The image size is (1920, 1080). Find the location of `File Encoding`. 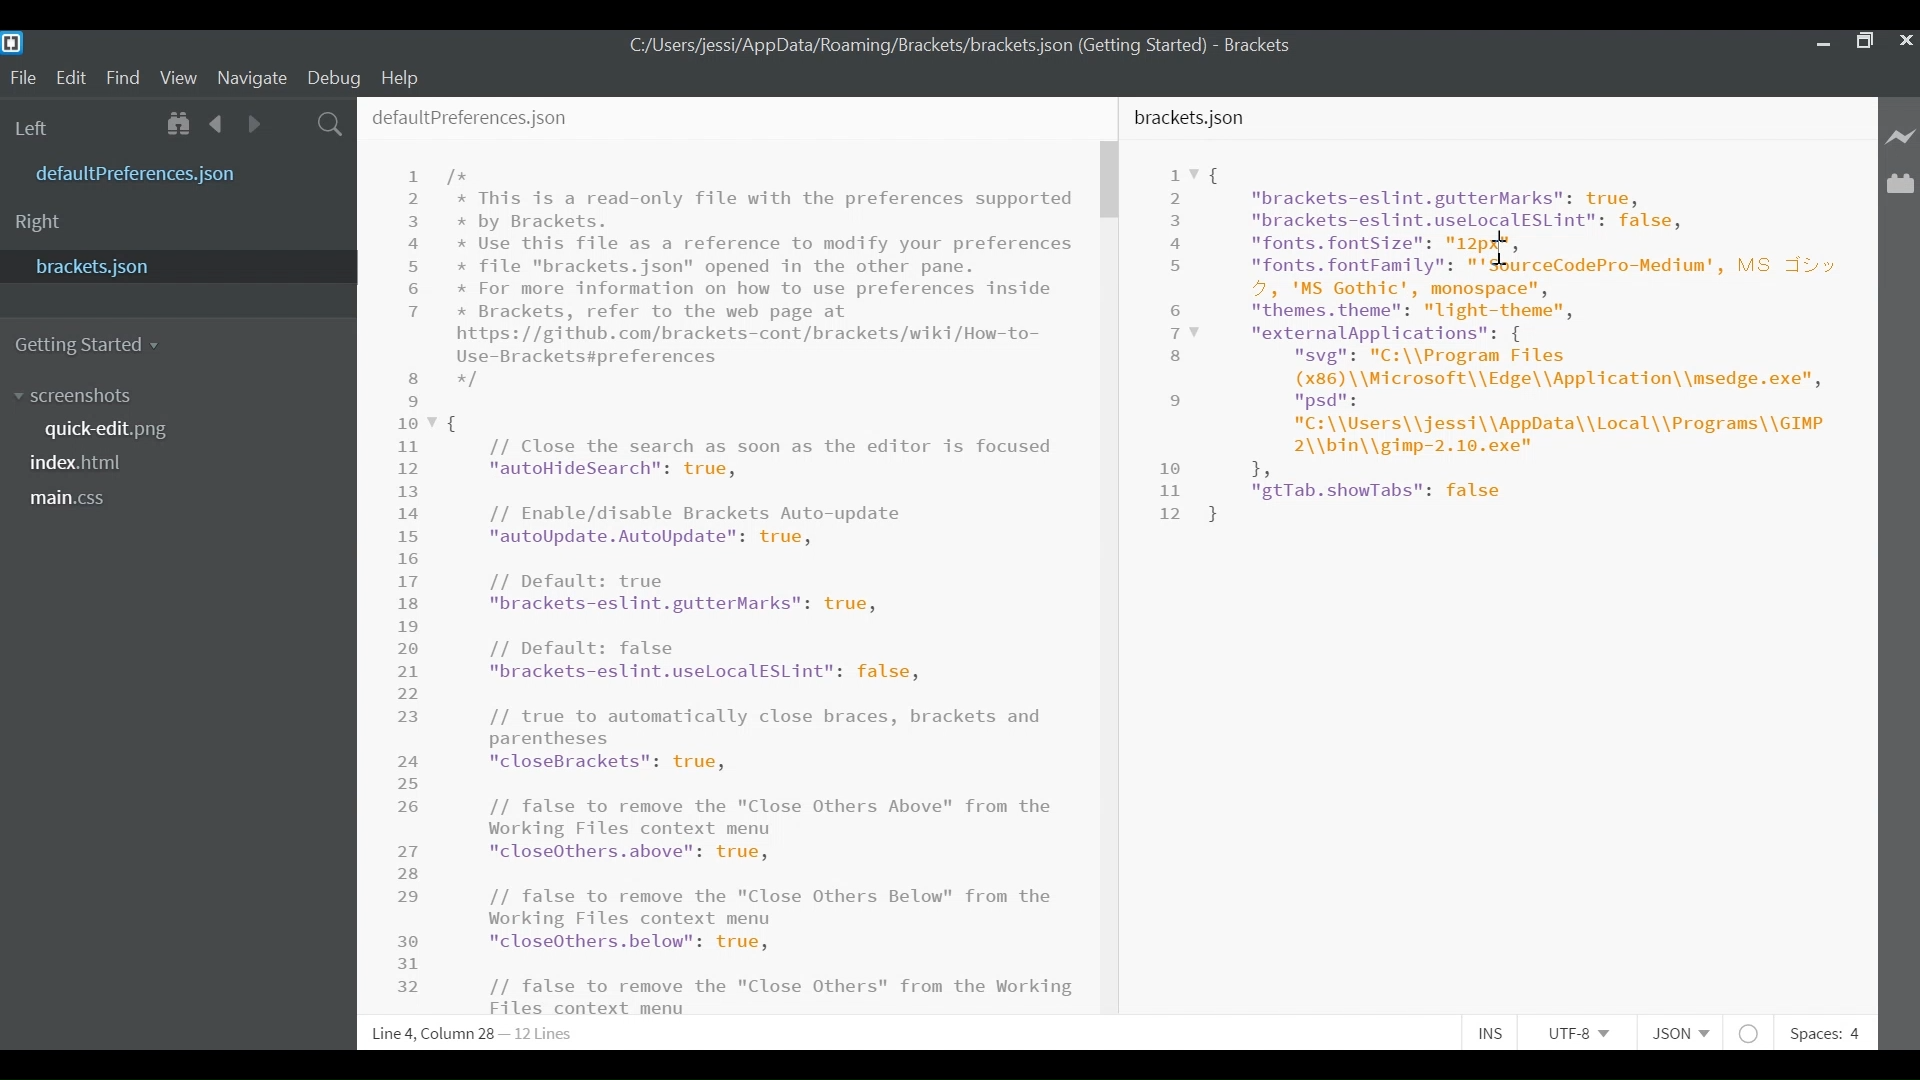

File Encoding is located at coordinates (1580, 1033).